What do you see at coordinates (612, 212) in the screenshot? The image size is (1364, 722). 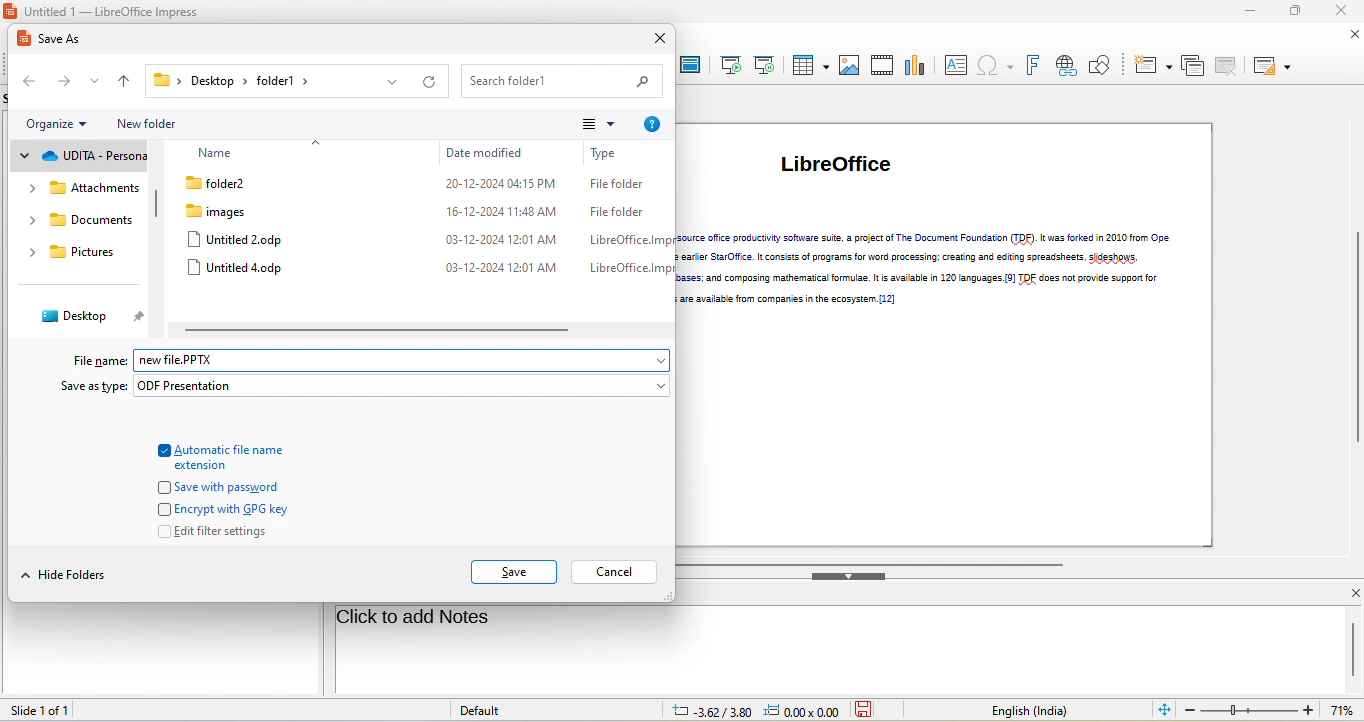 I see `File folder` at bounding box center [612, 212].